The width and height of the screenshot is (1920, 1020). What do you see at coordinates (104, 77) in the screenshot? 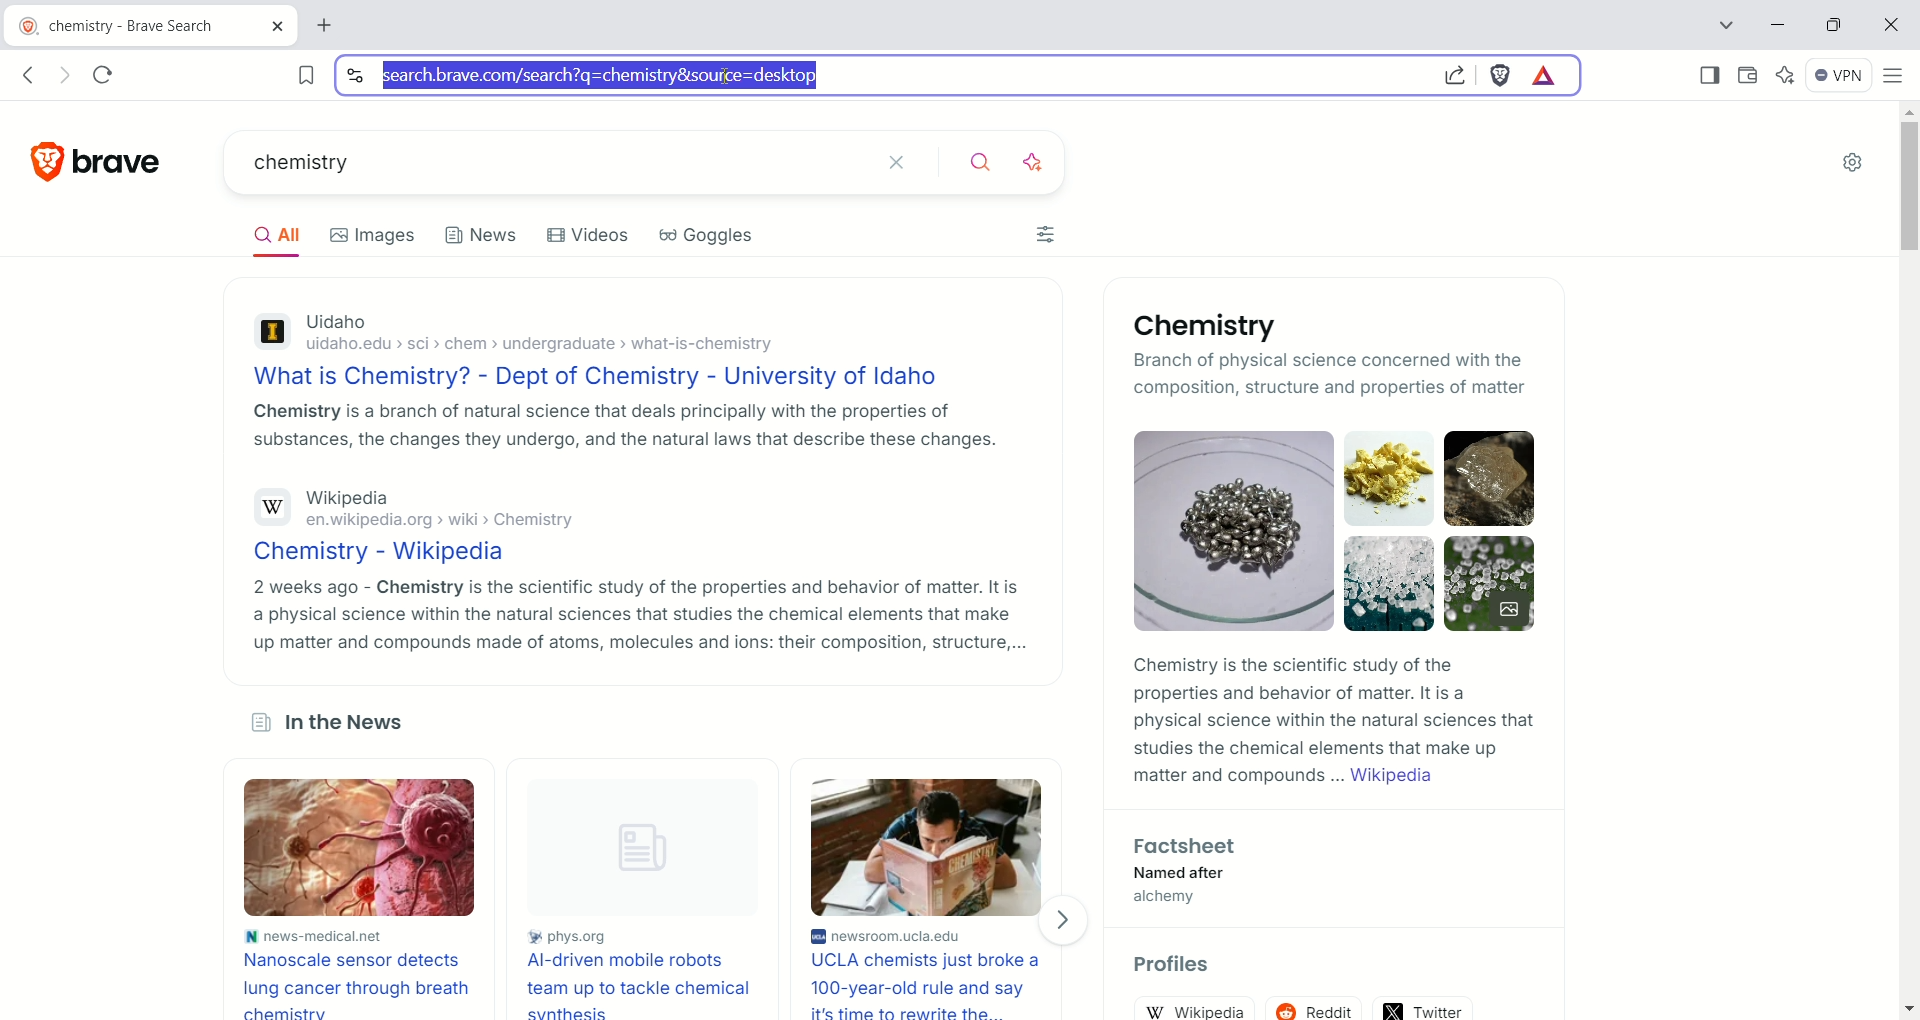
I see `reload` at bounding box center [104, 77].